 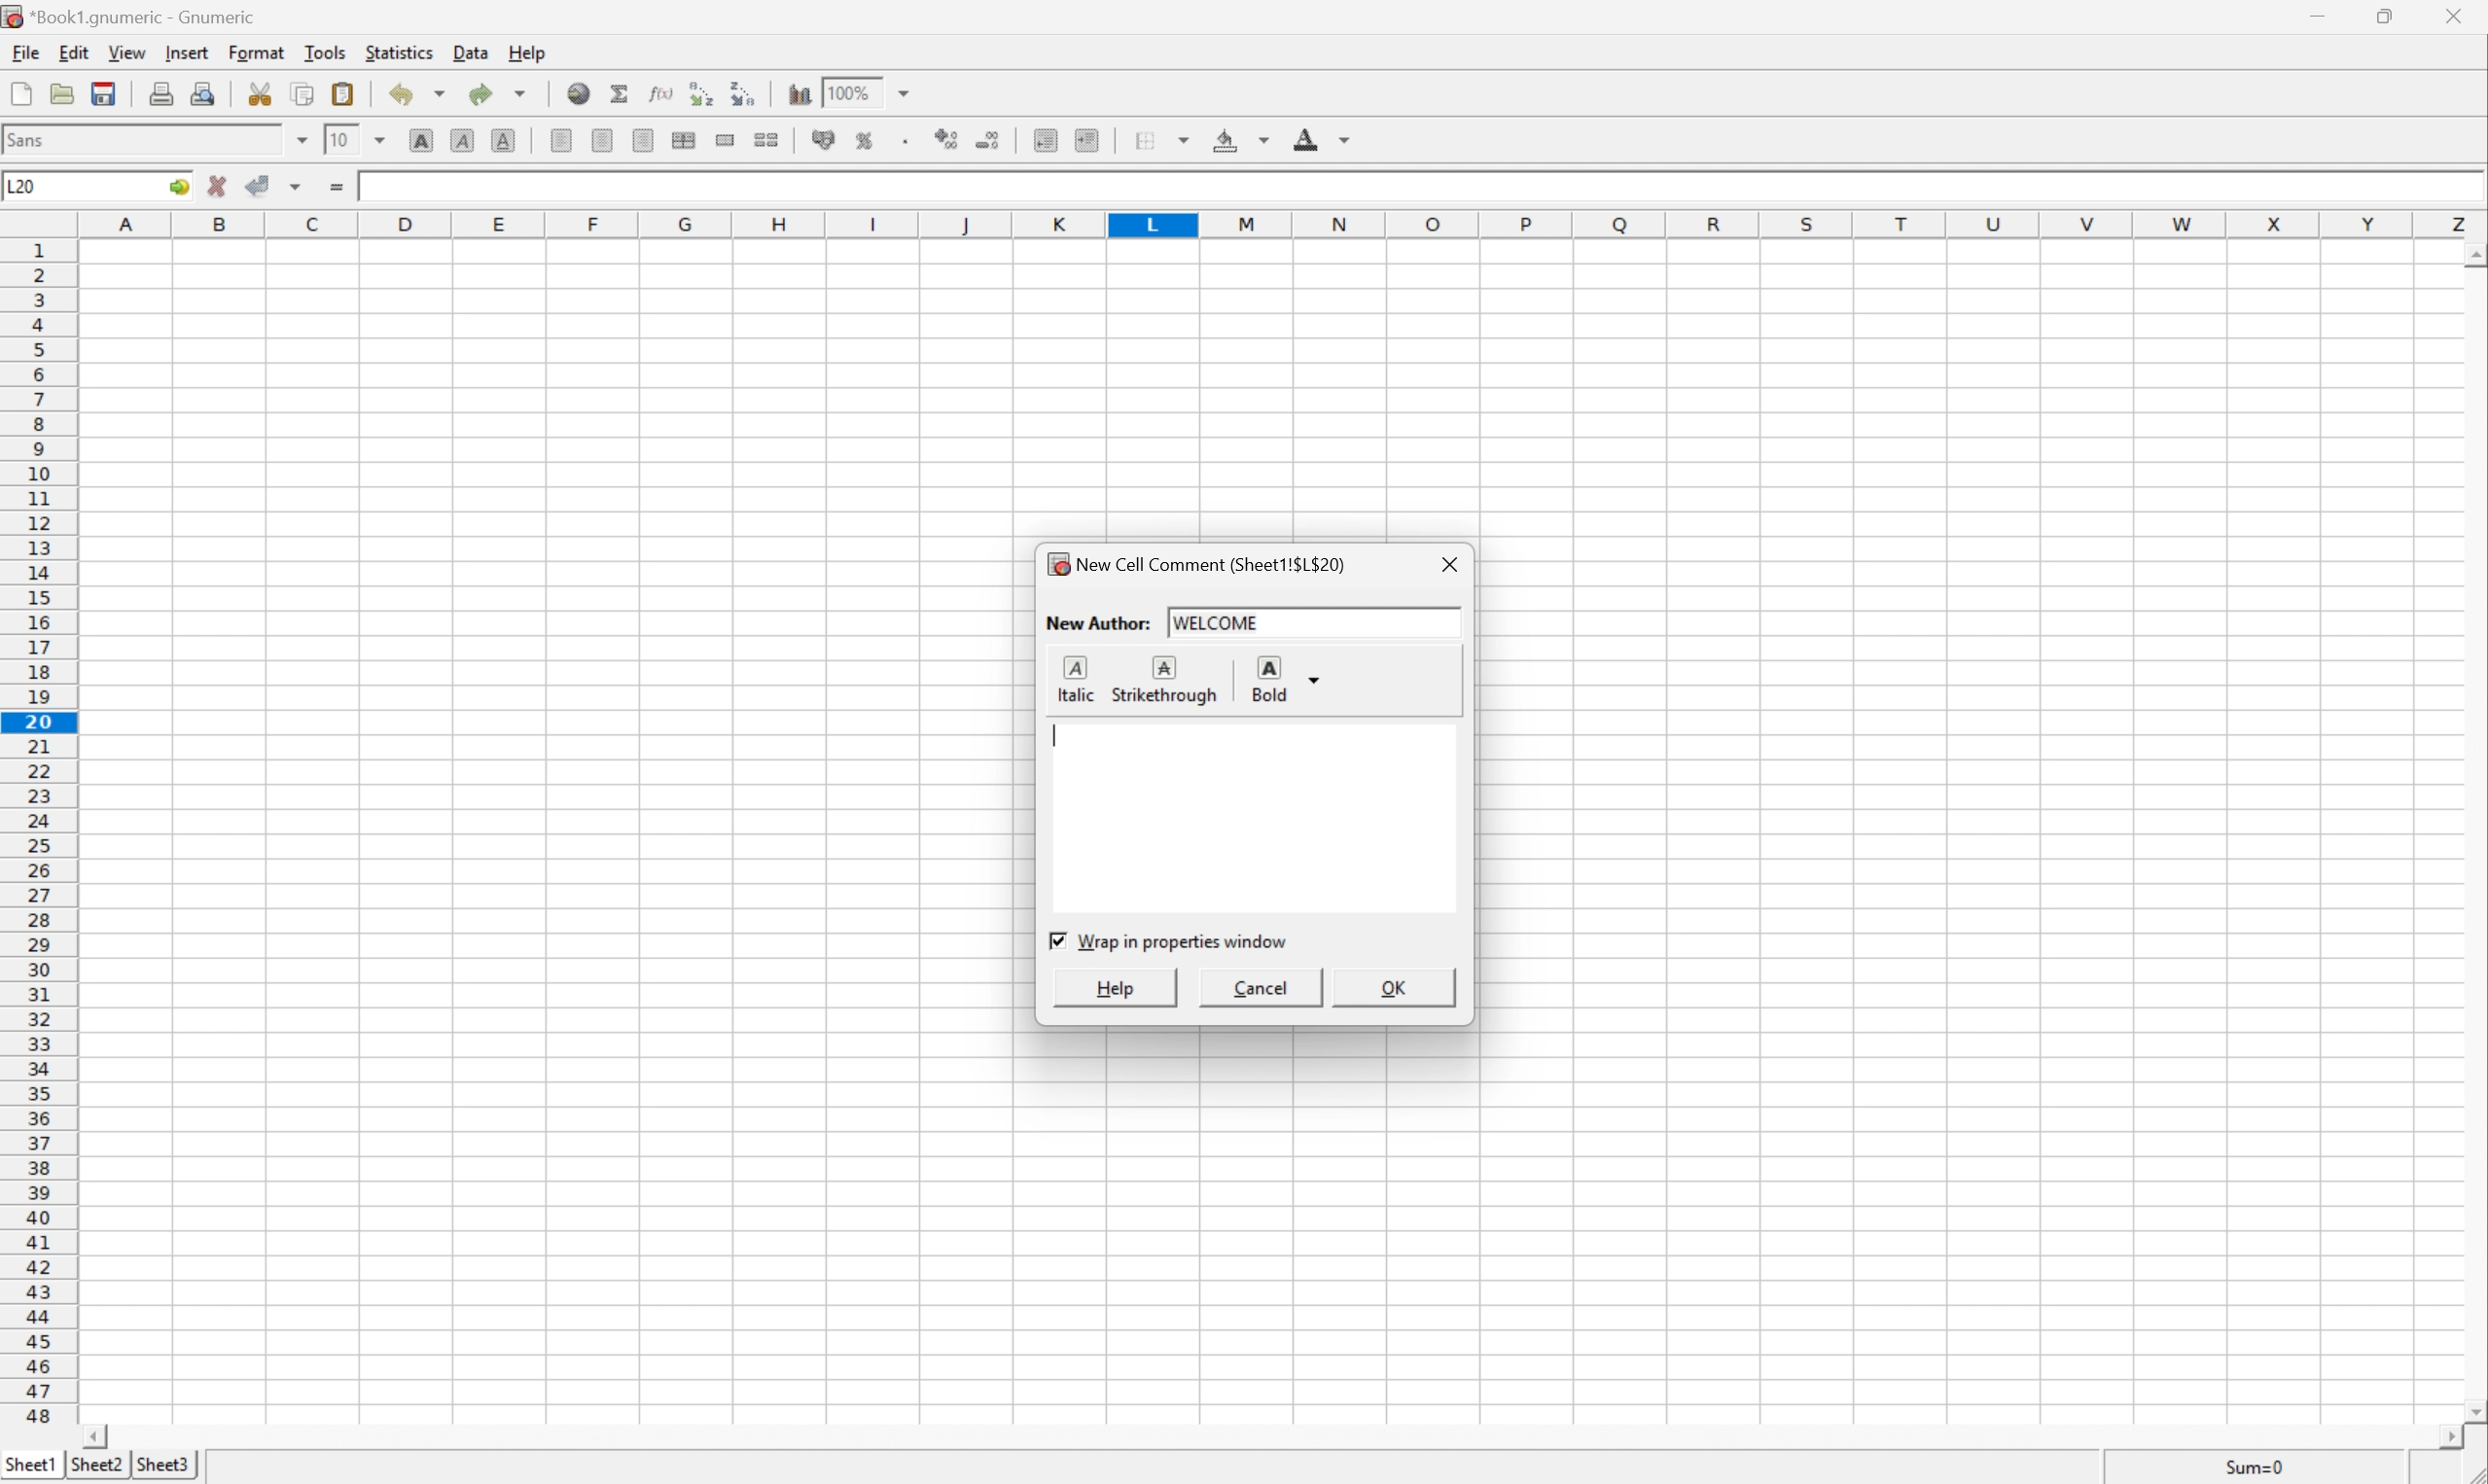 What do you see at coordinates (2472, 254) in the screenshot?
I see `Scroll Up` at bounding box center [2472, 254].